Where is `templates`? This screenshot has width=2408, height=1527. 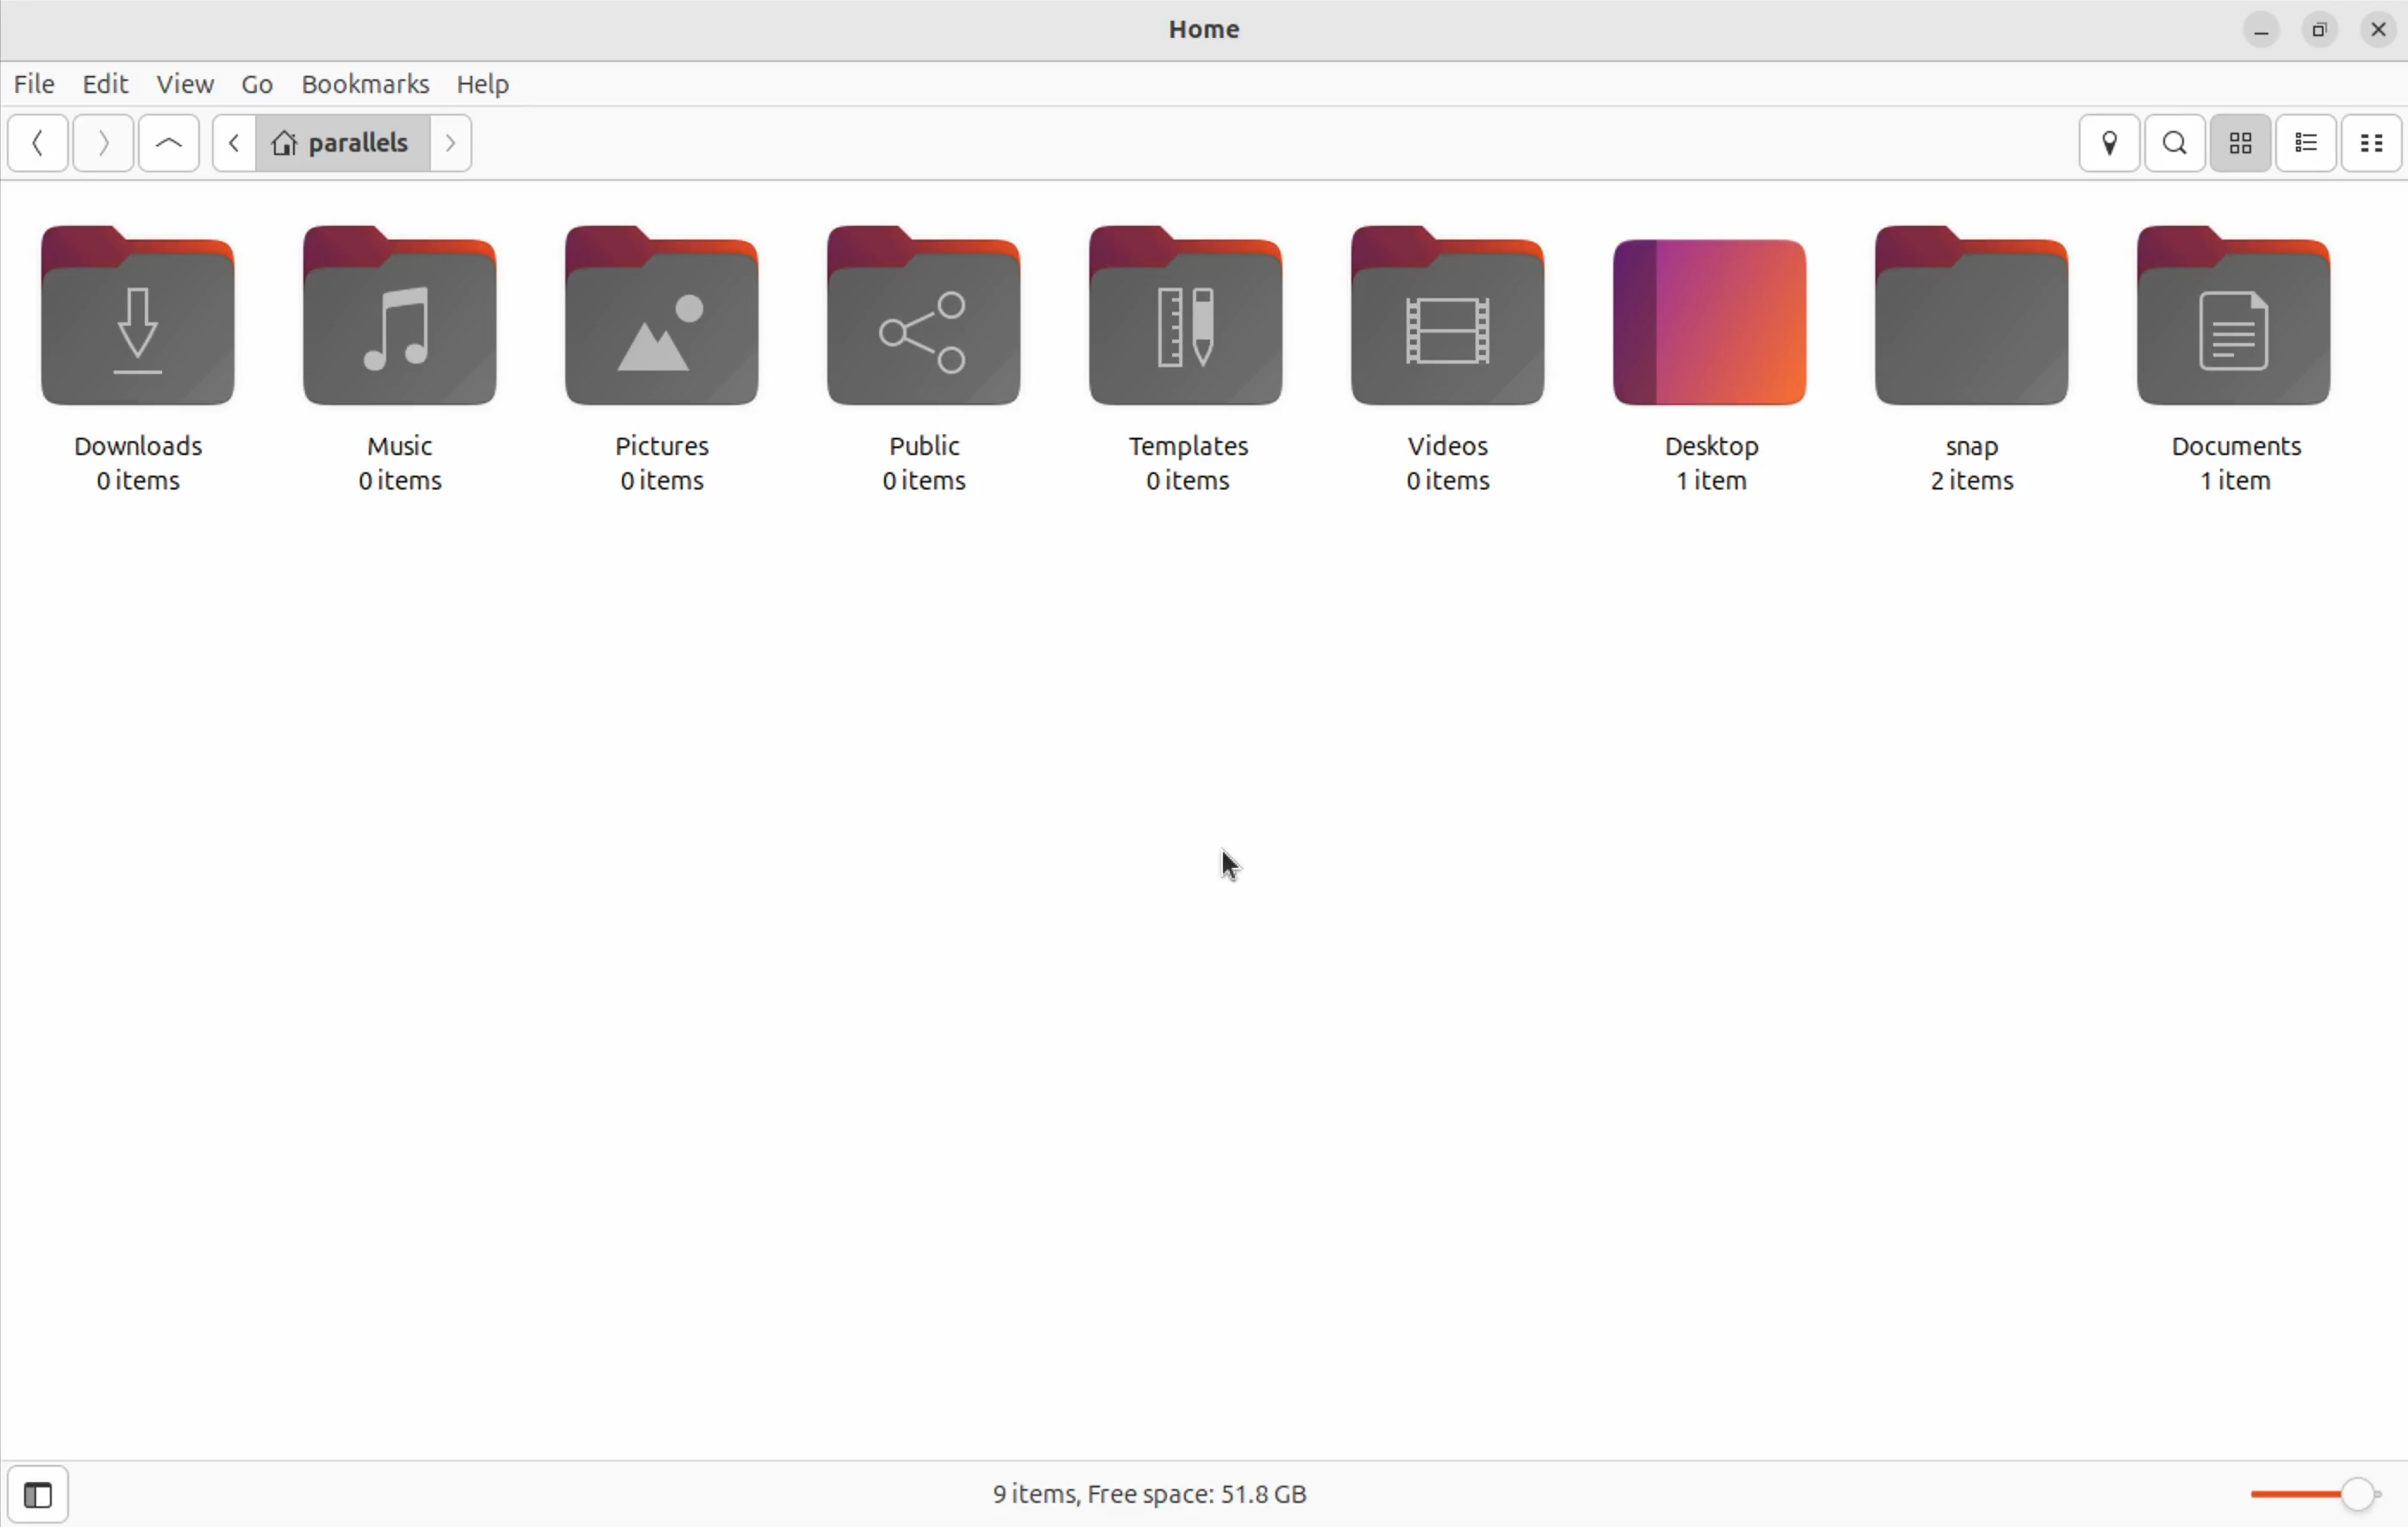
templates is located at coordinates (1183, 329).